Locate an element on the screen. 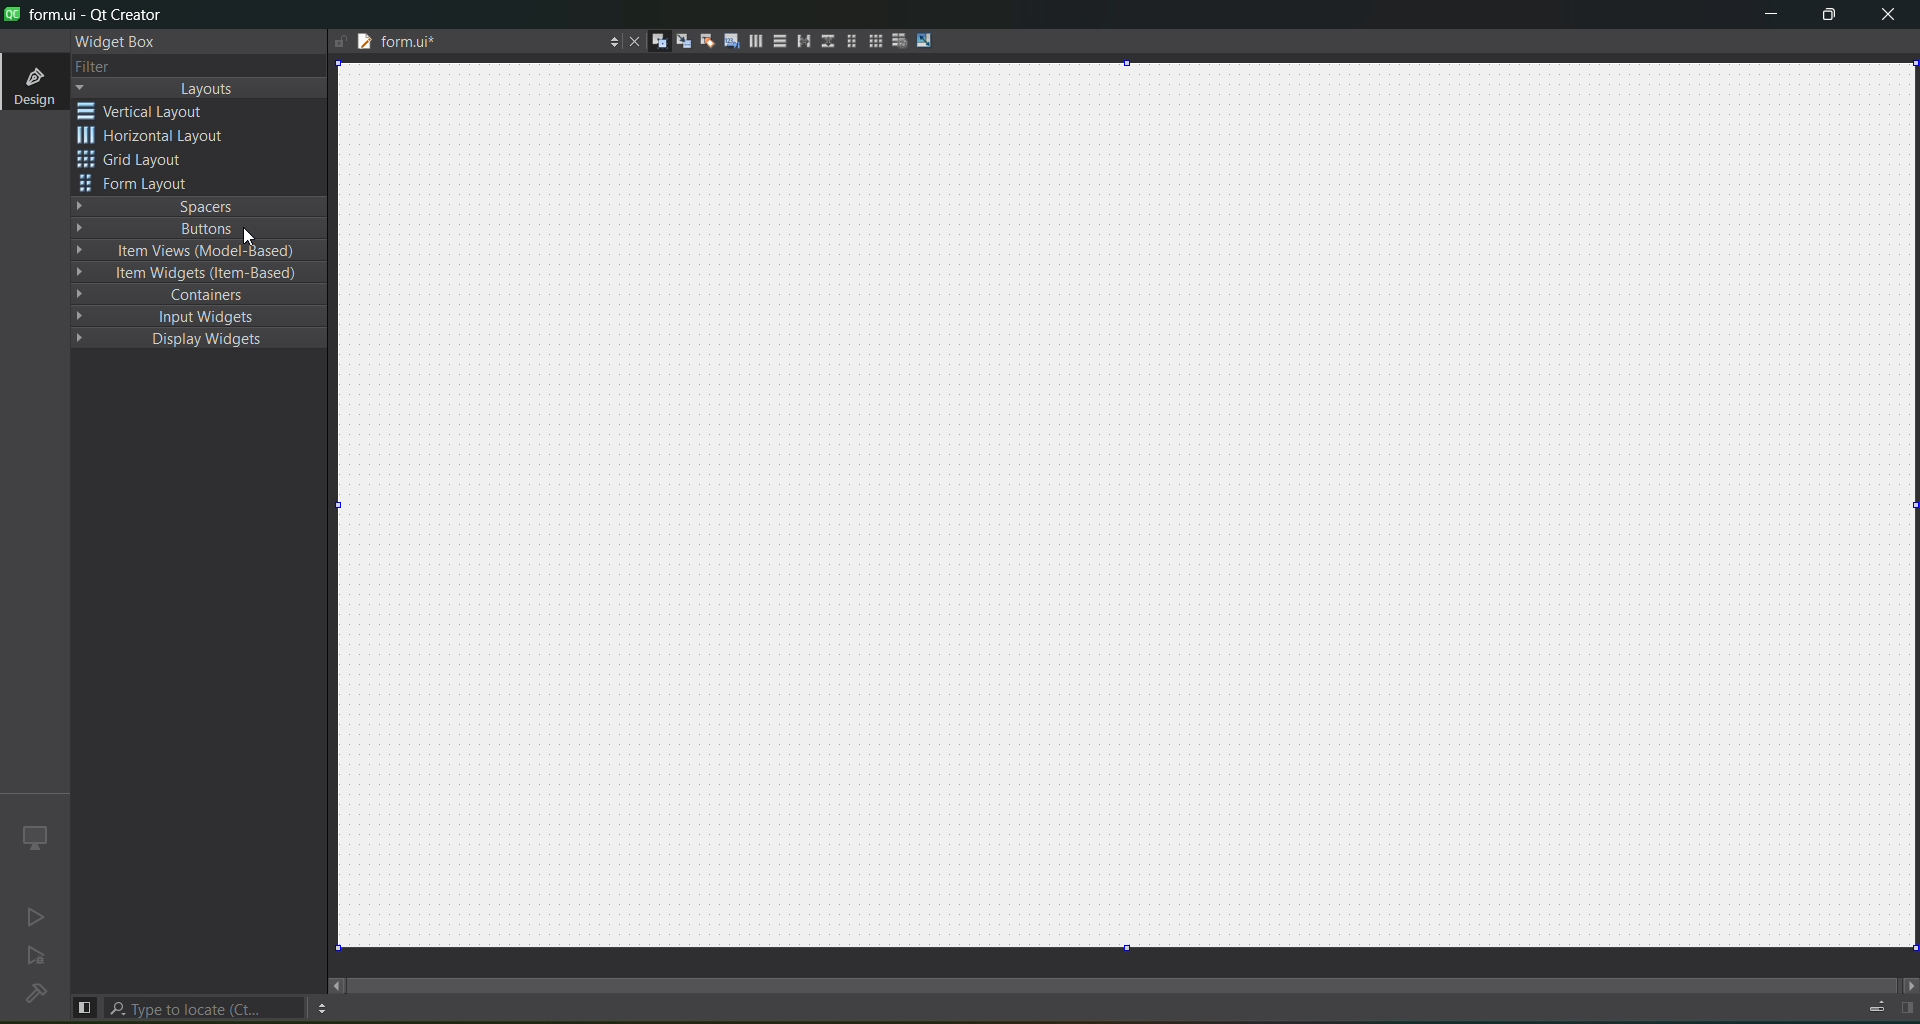 This screenshot has height=1024, width=1920. break layout is located at coordinates (899, 39).